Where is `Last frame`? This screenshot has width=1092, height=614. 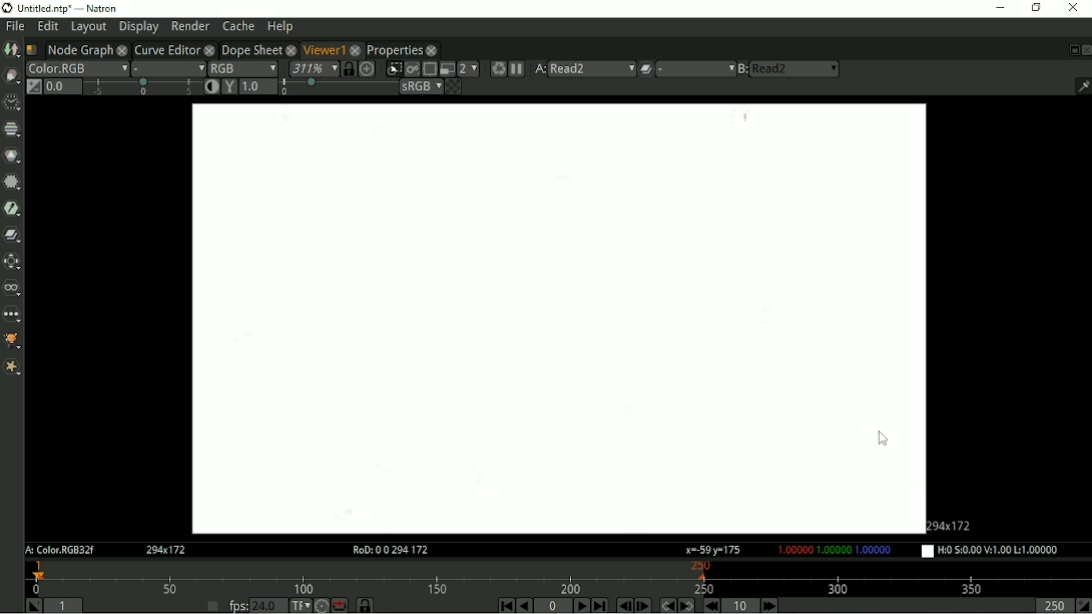 Last frame is located at coordinates (600, 605).